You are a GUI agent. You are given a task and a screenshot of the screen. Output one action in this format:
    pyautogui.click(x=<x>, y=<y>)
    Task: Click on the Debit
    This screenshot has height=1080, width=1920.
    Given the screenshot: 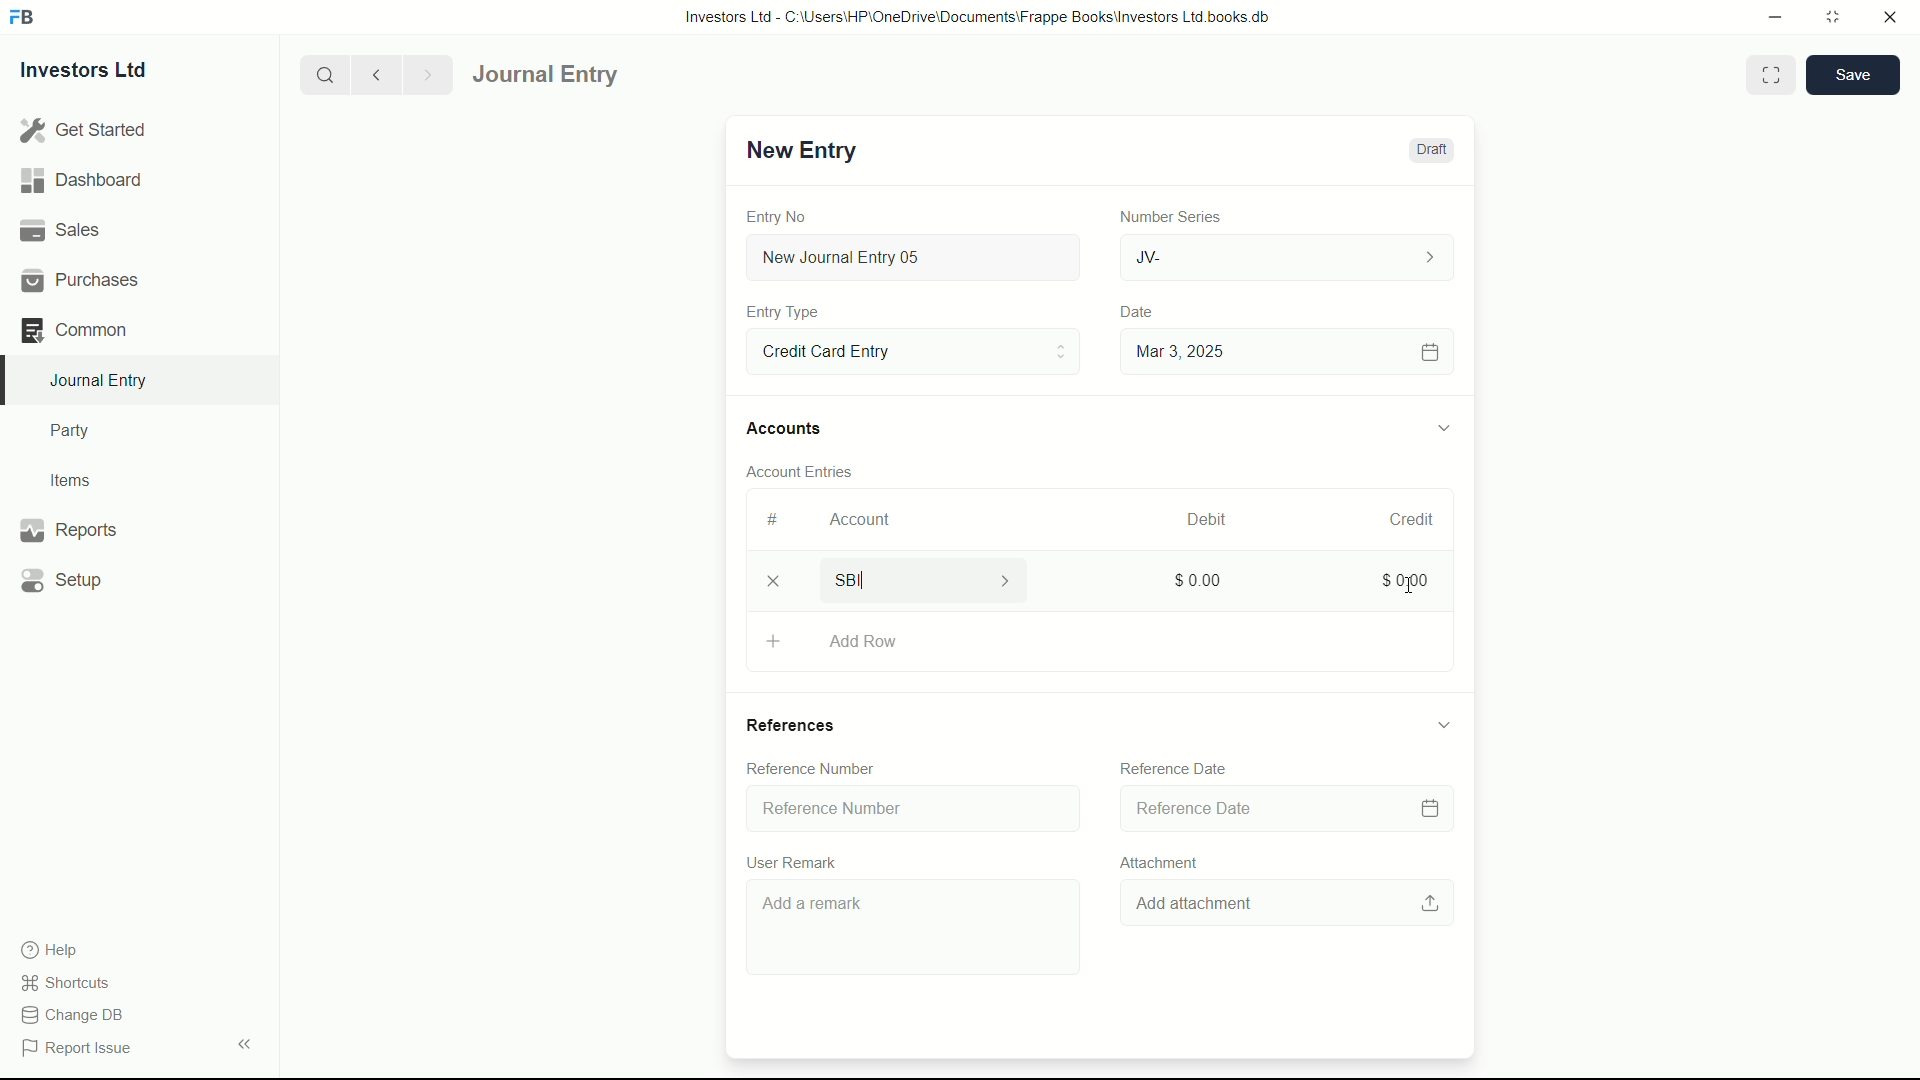 What is the action you would take?
    pyautogui.click(x=1198, y=520)
    